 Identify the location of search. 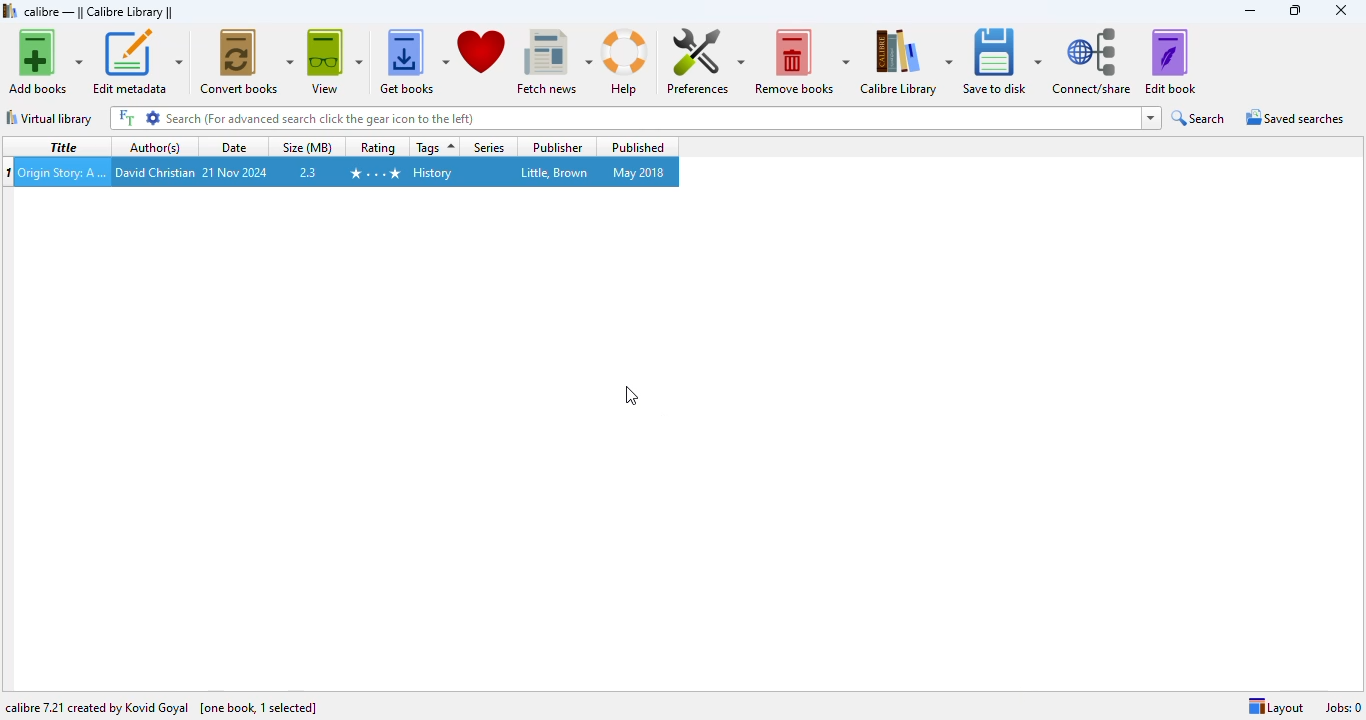
(1200, 118).